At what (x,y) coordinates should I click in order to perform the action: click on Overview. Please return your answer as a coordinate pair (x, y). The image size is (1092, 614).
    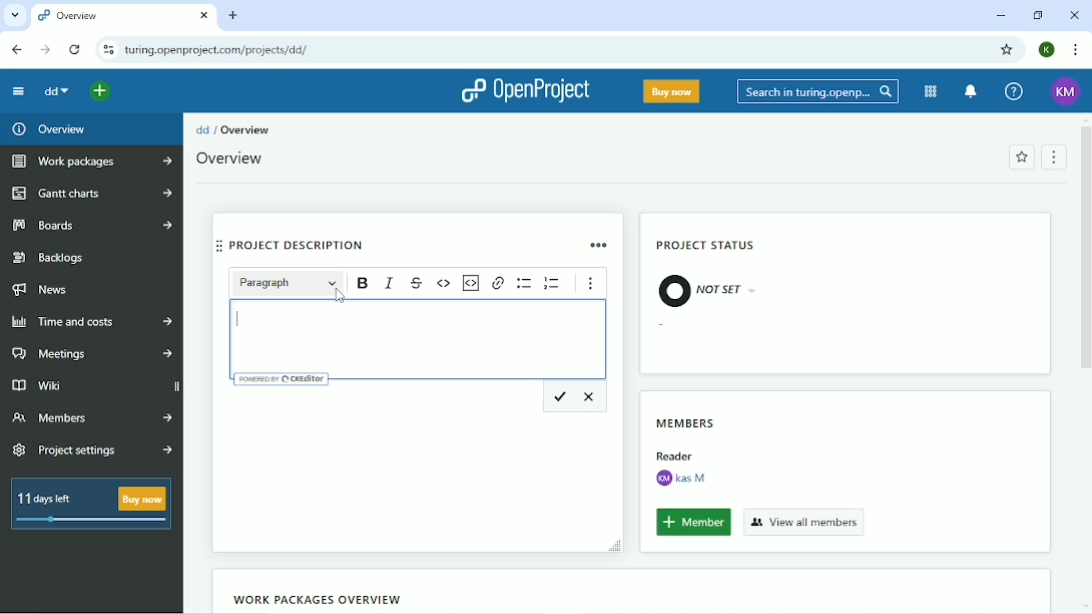
    Looking at the image, I should click on (50, 129).